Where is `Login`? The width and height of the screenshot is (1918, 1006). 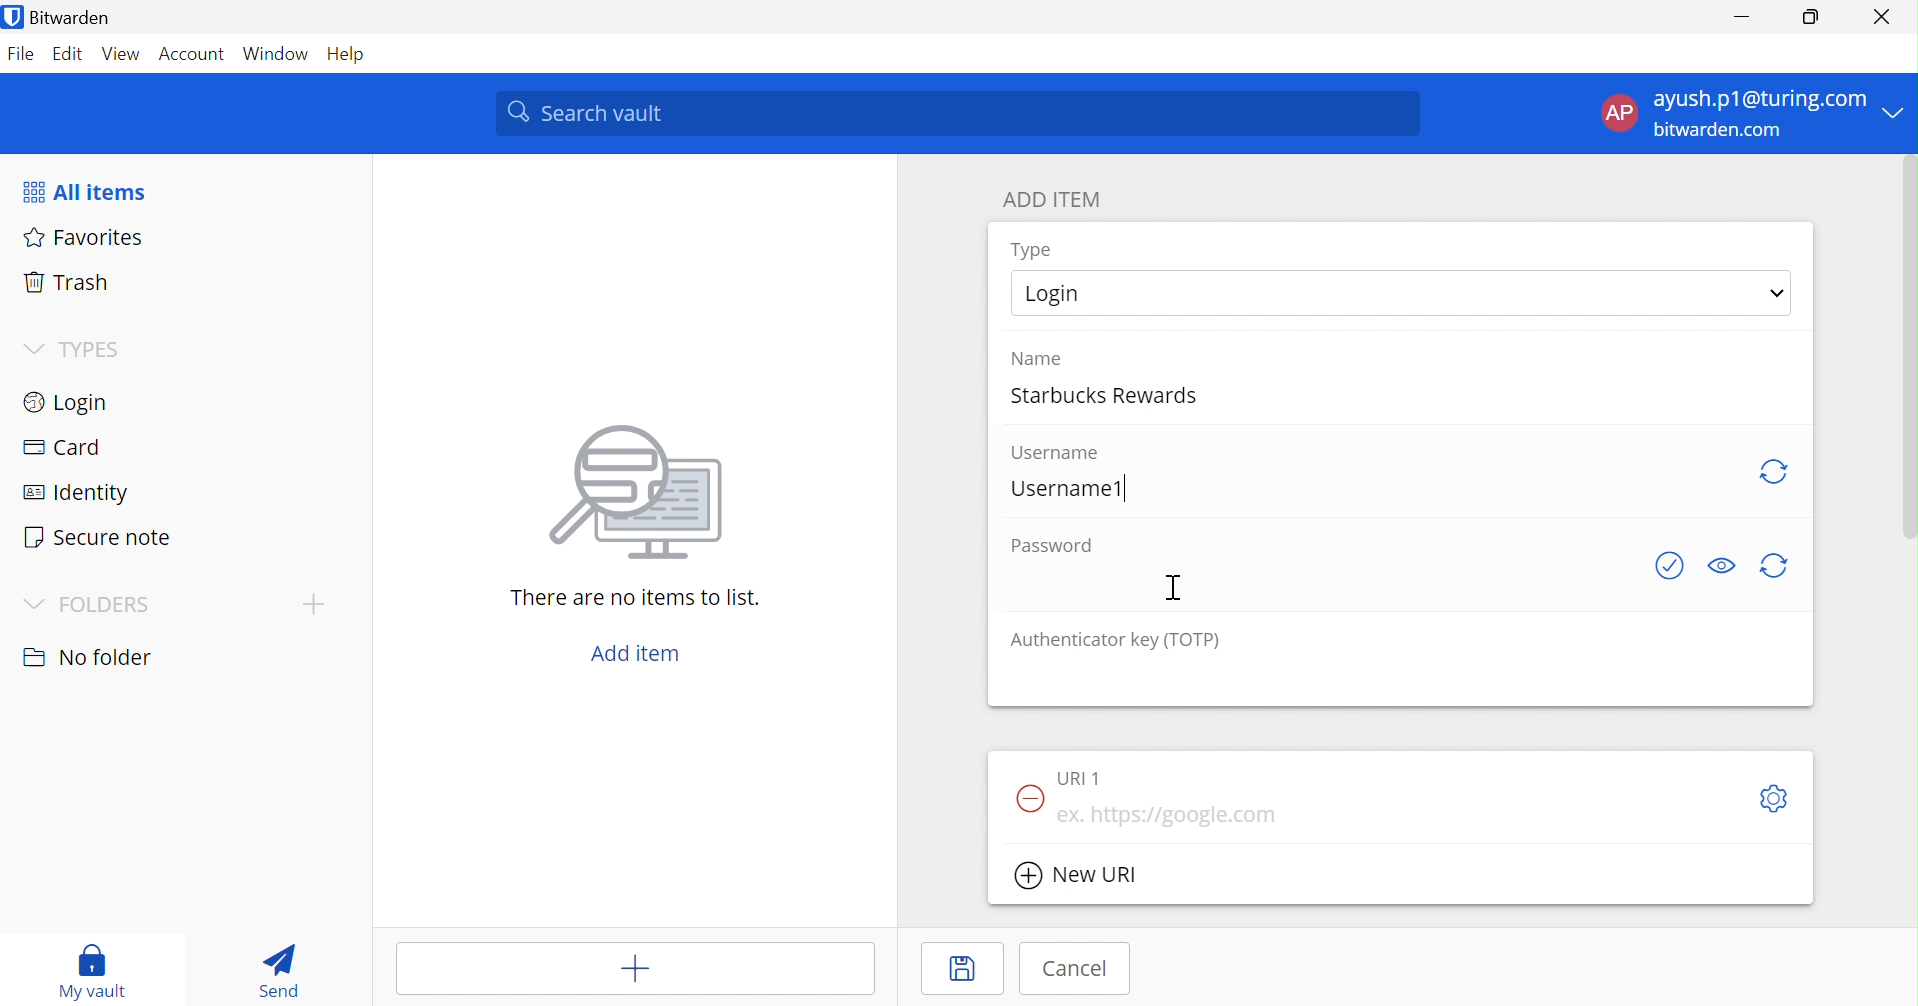
Login is located at coordinates (1060, 291).